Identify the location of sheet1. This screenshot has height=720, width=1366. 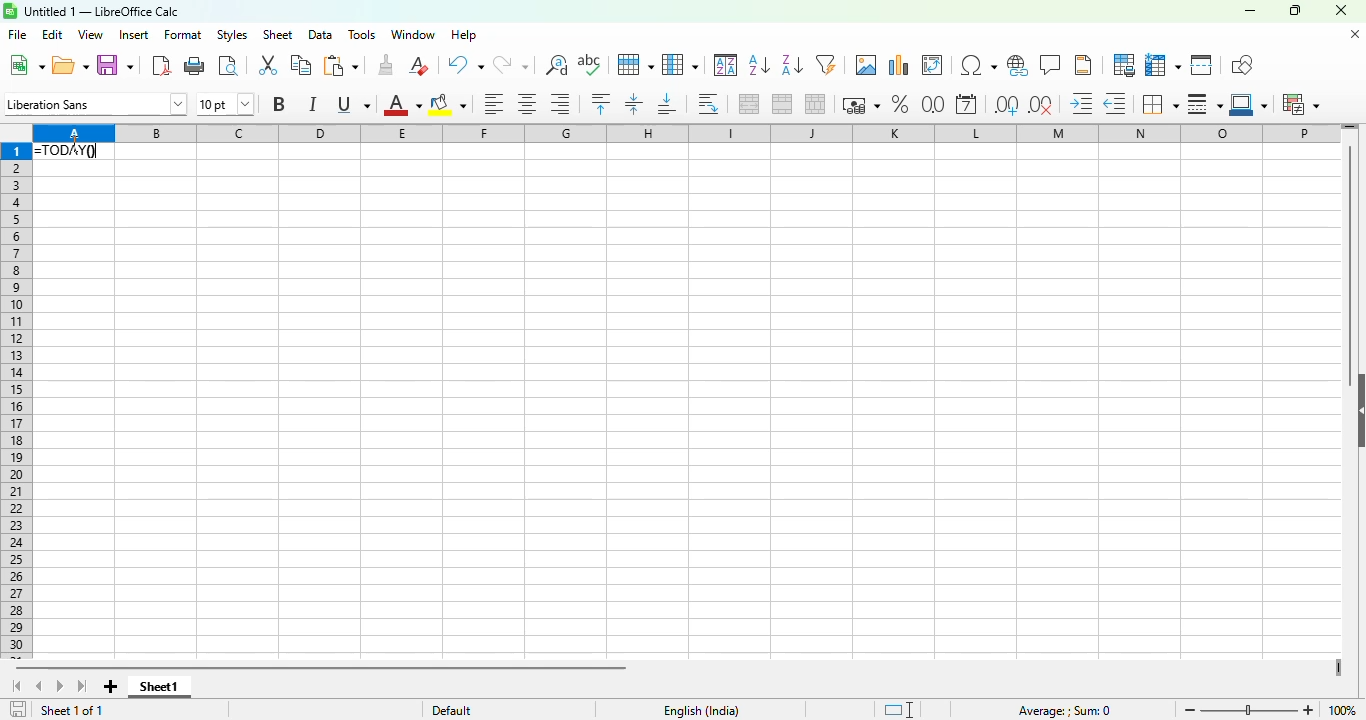
(160, 687).